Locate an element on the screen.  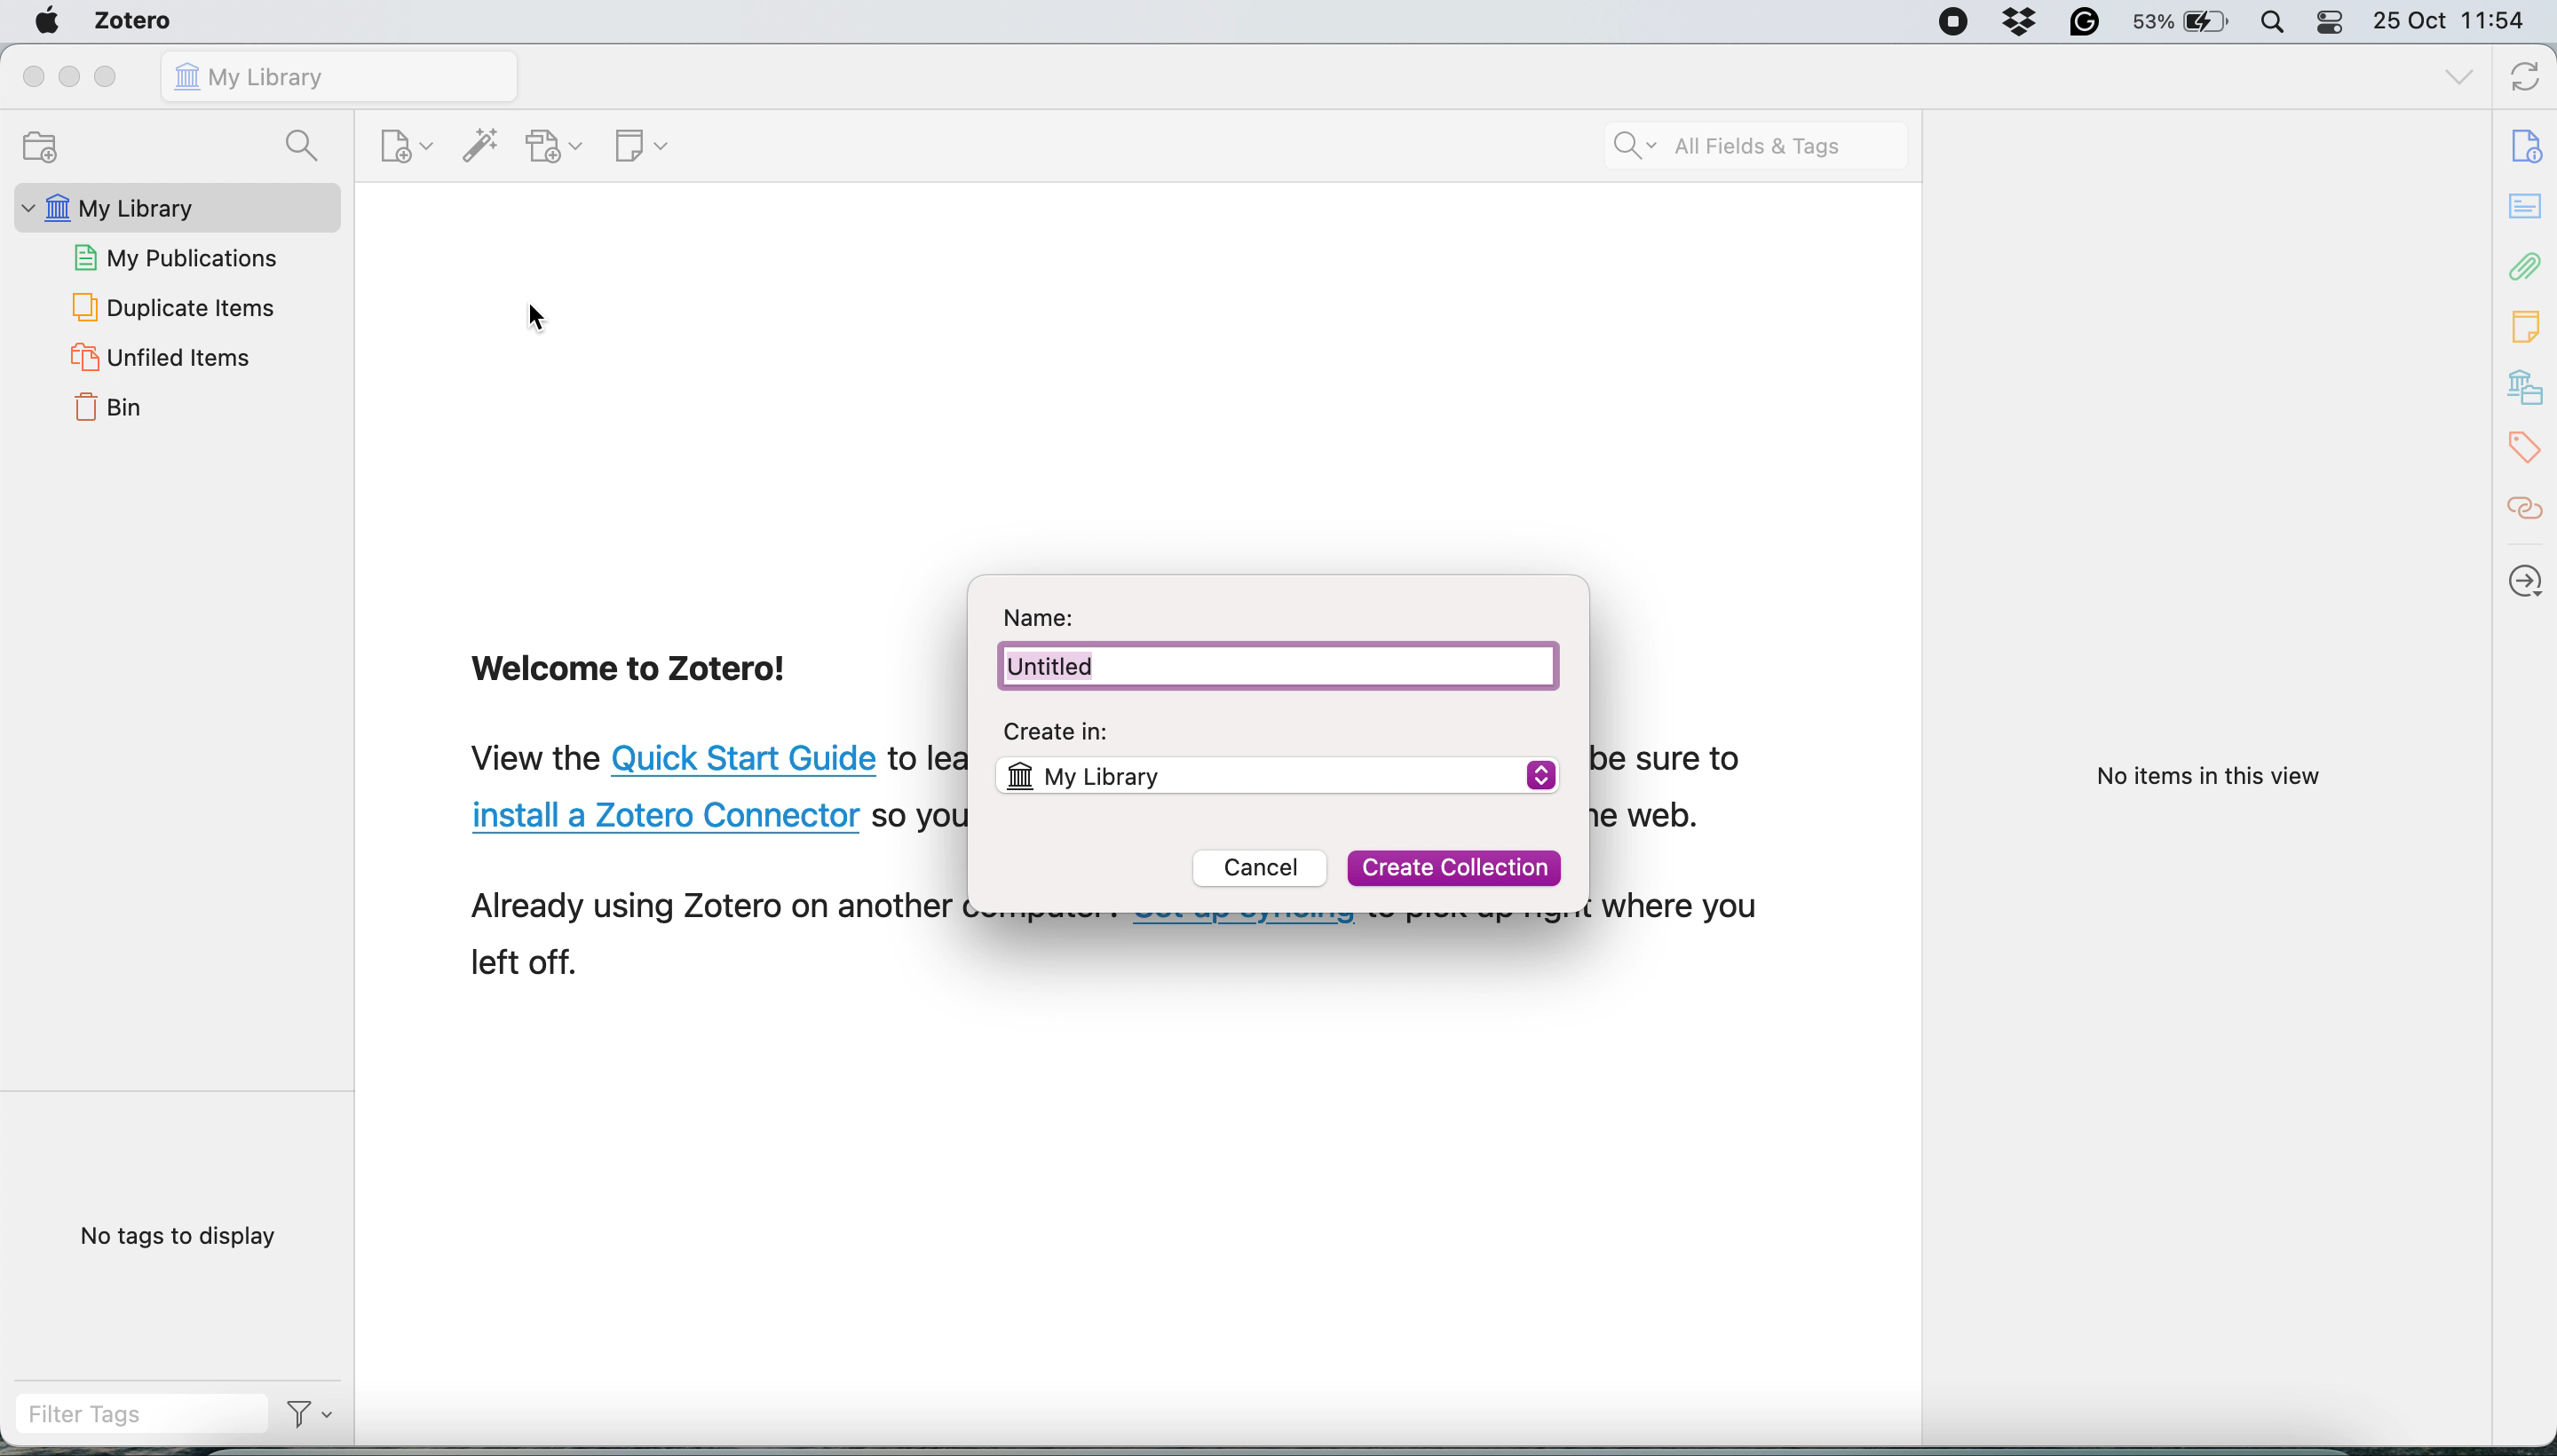
Welcome to Zotero! is located at coordinates (633, 674).